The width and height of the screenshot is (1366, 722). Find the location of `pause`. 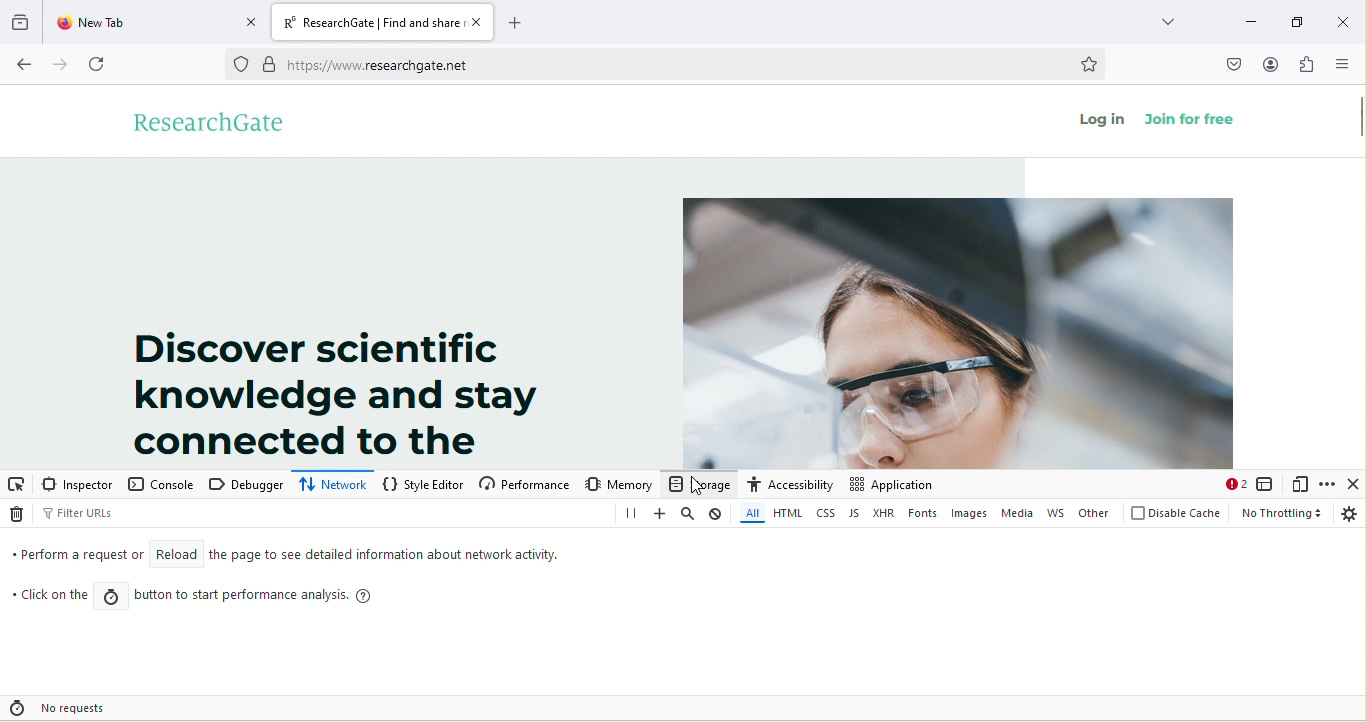

pause is located at coordinates (633, 512).